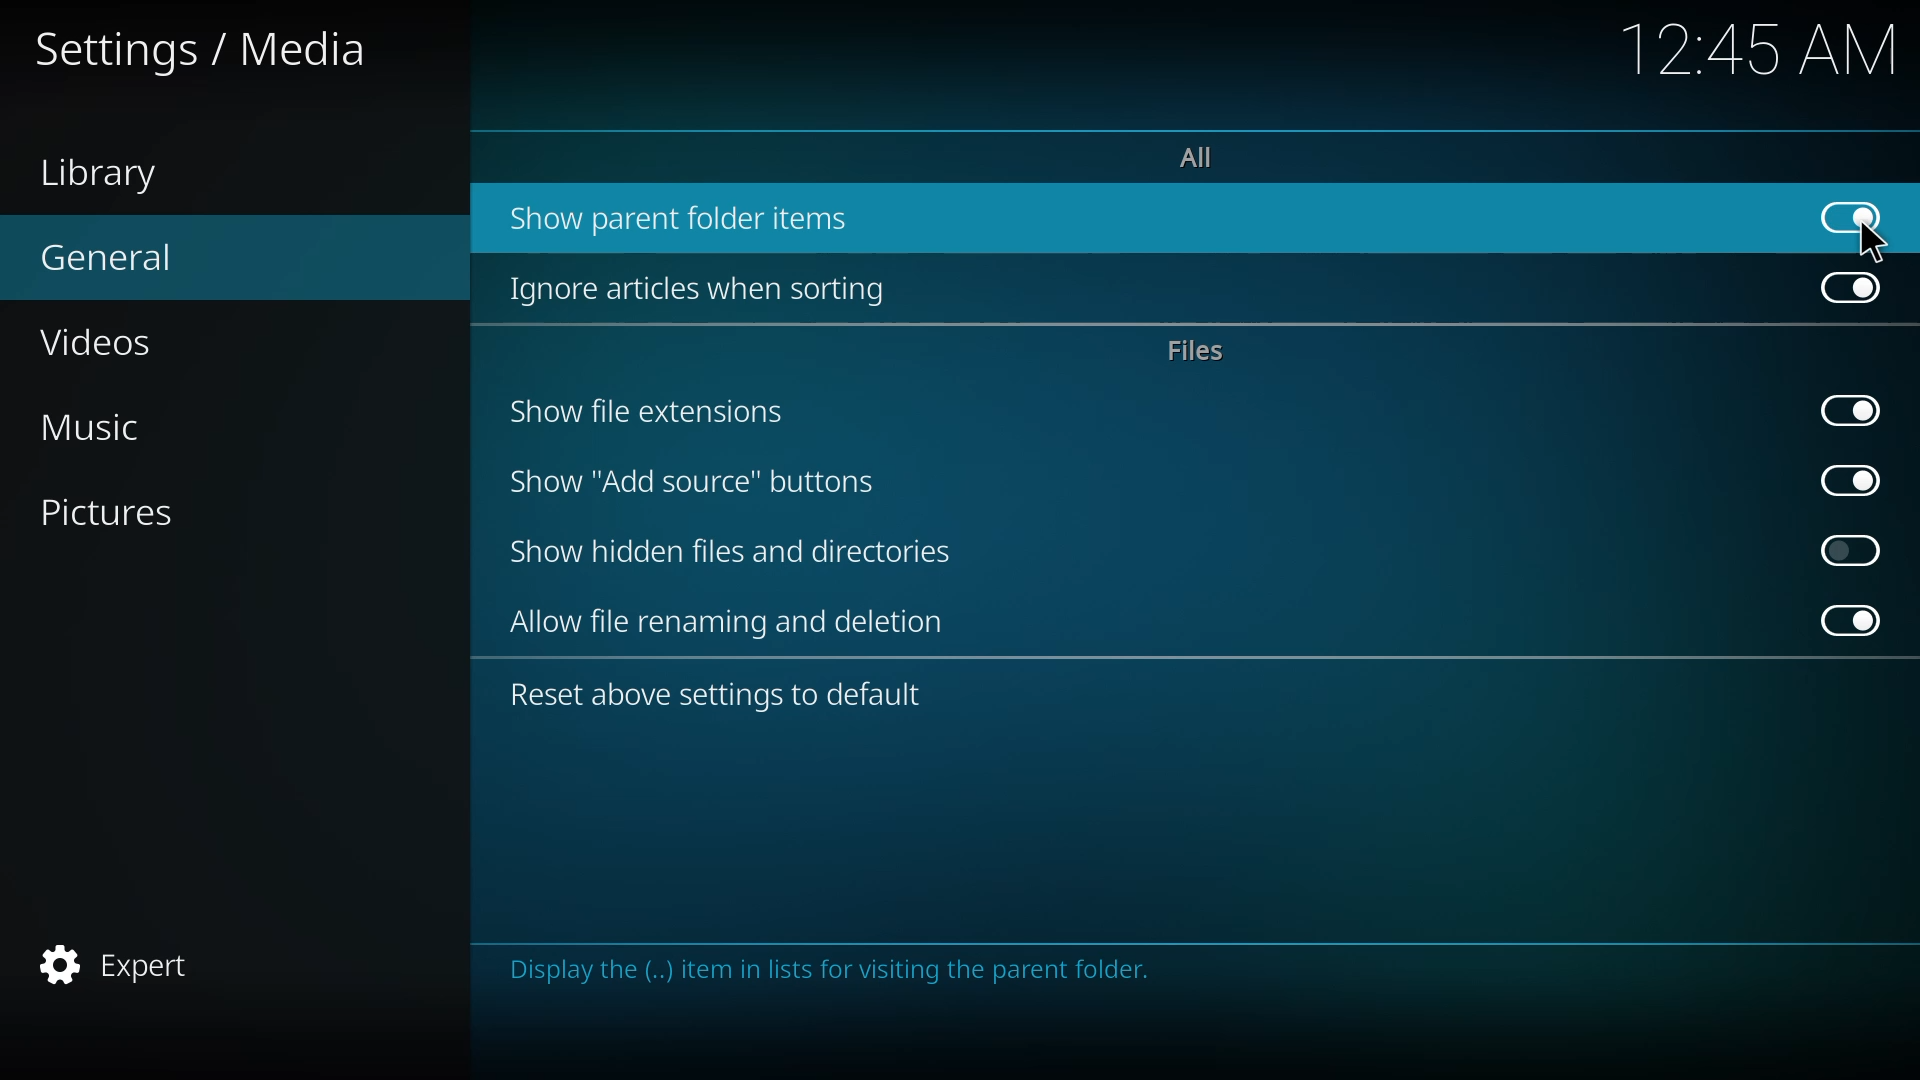  I want to click on ignore articles when sorting, so click(710, 288).